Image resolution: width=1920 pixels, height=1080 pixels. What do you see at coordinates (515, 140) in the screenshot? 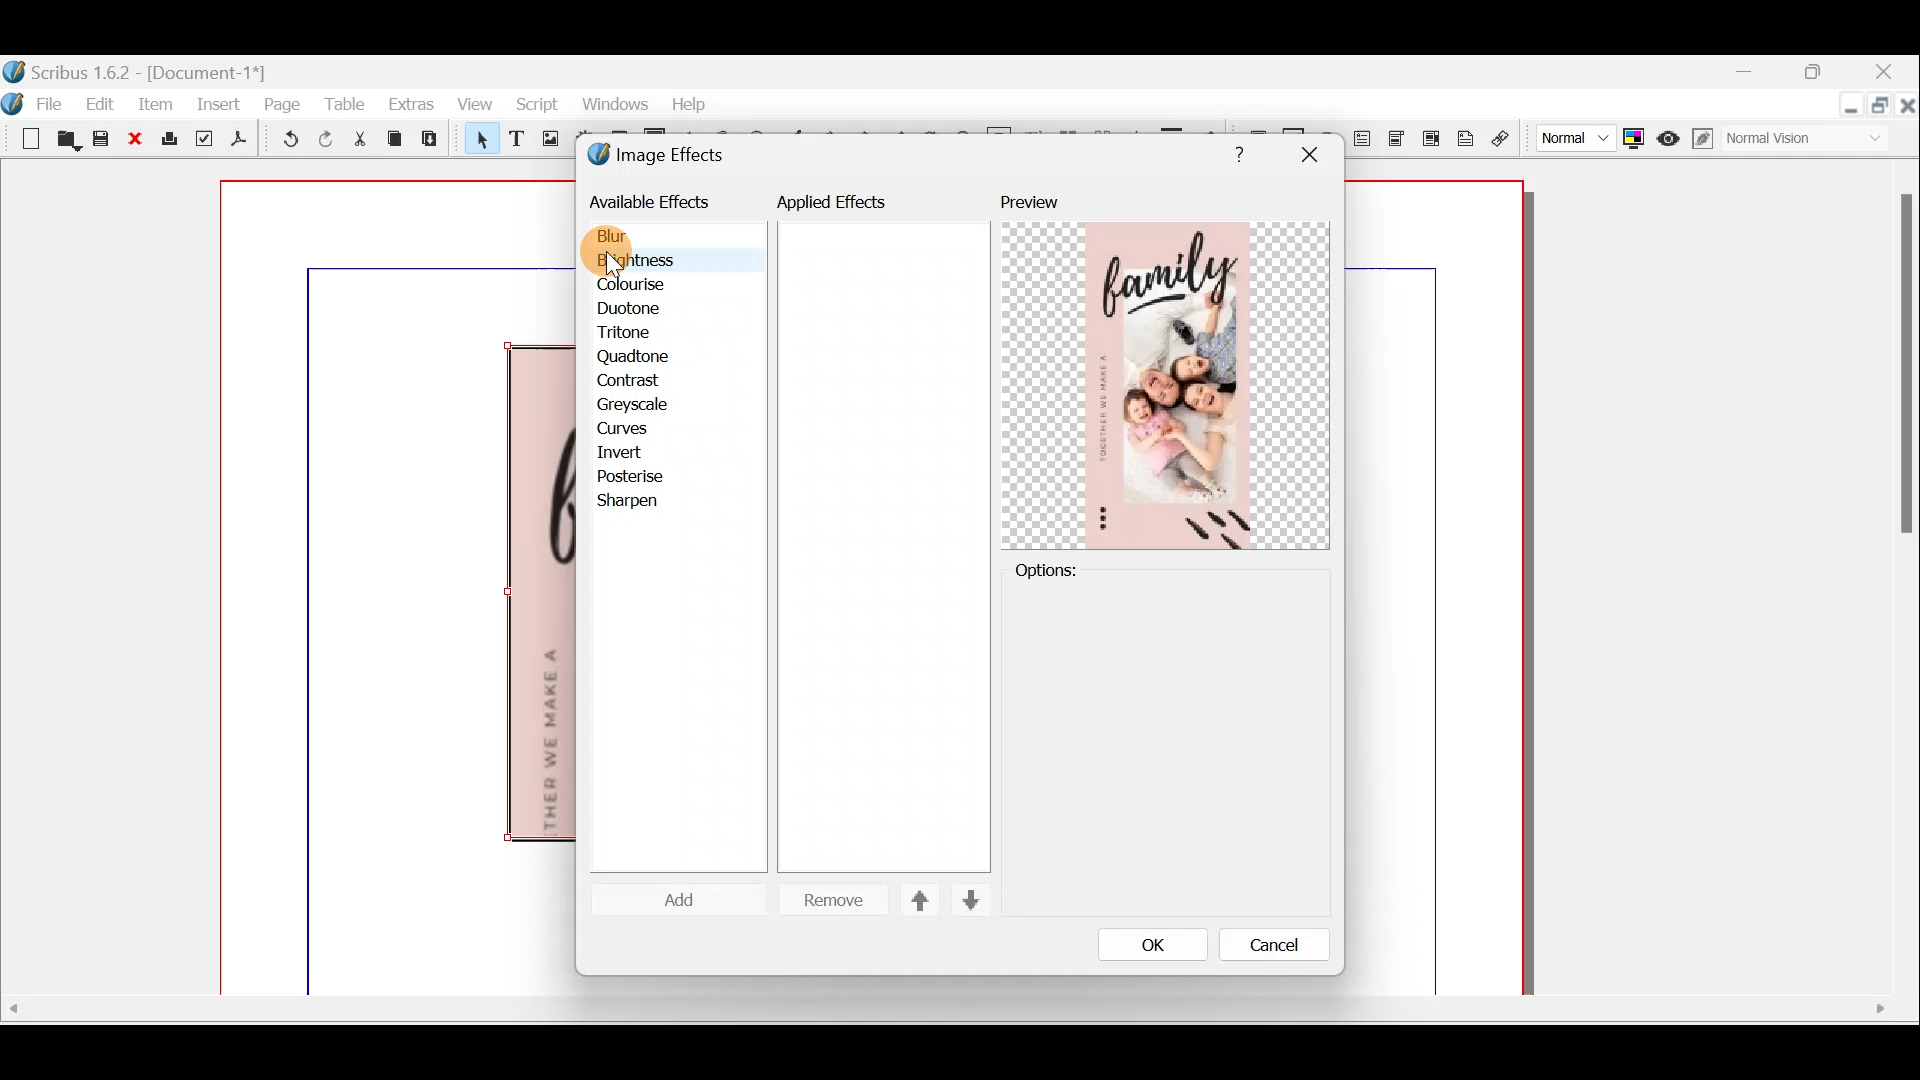
I see `Text frame` at bounding box center [515, 140].